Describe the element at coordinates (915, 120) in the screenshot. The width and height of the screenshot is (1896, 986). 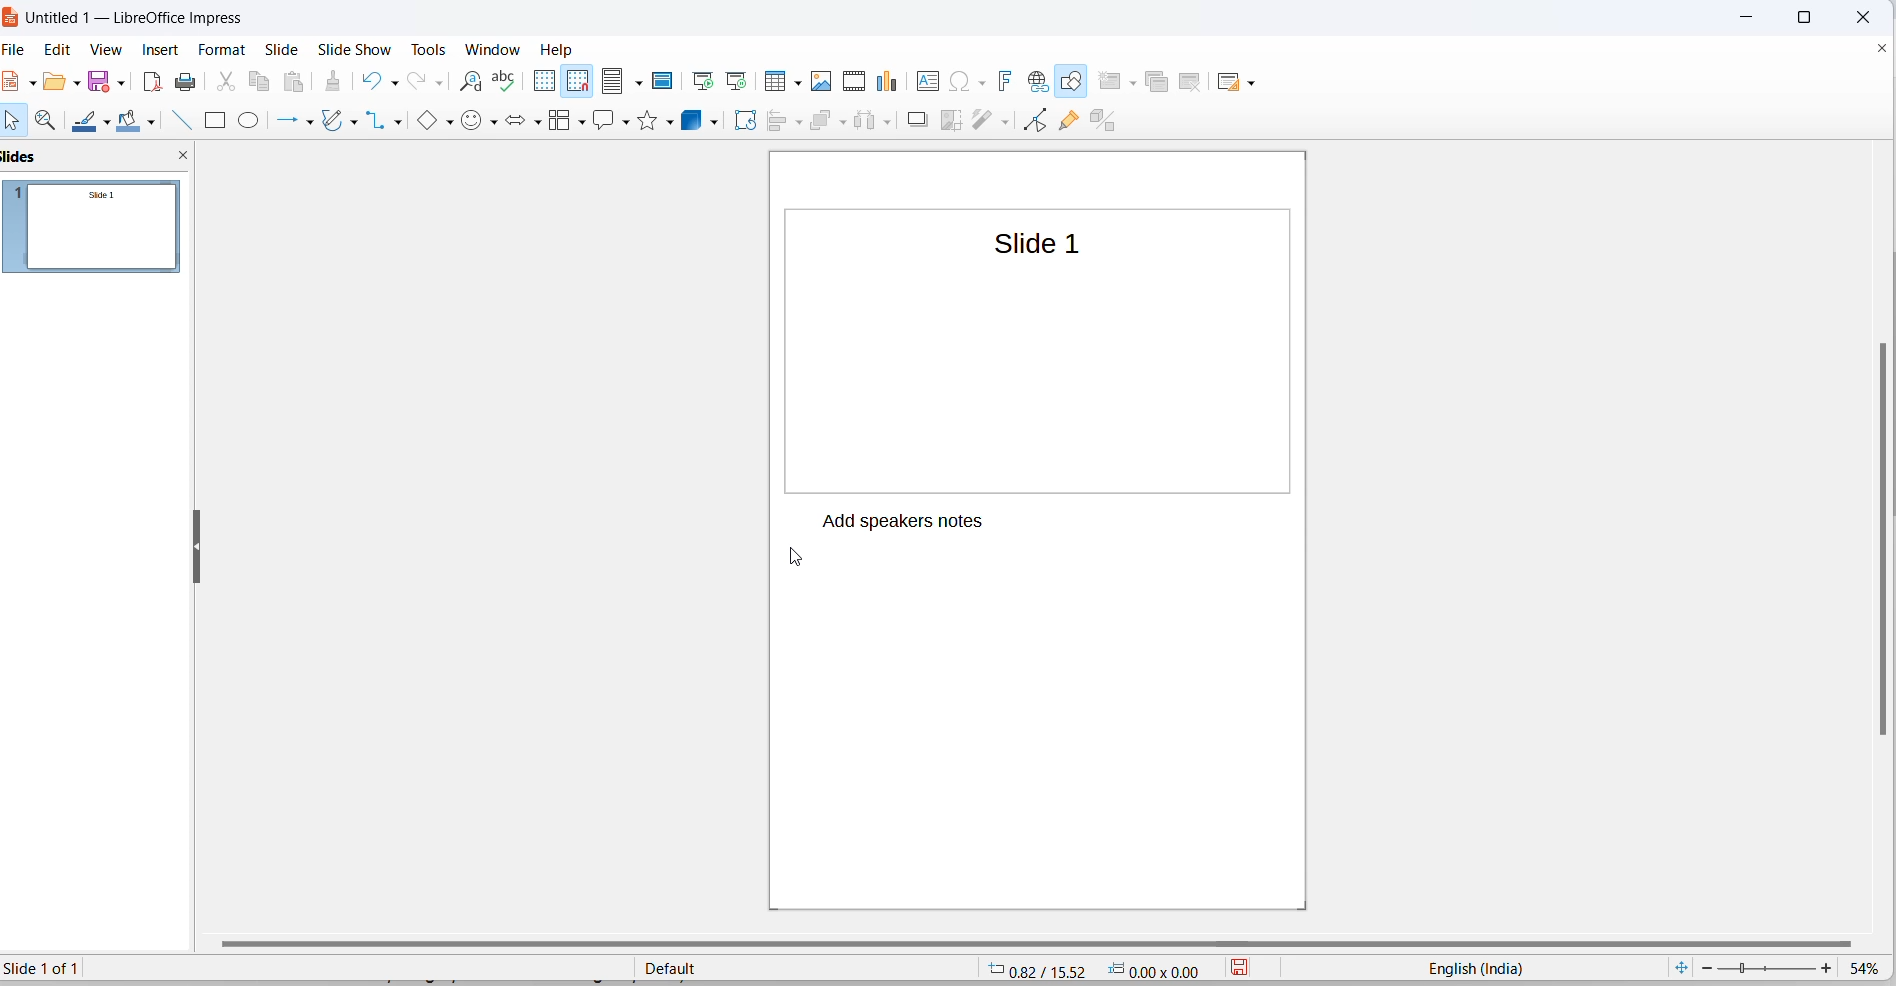
I see `shadow` at that location.